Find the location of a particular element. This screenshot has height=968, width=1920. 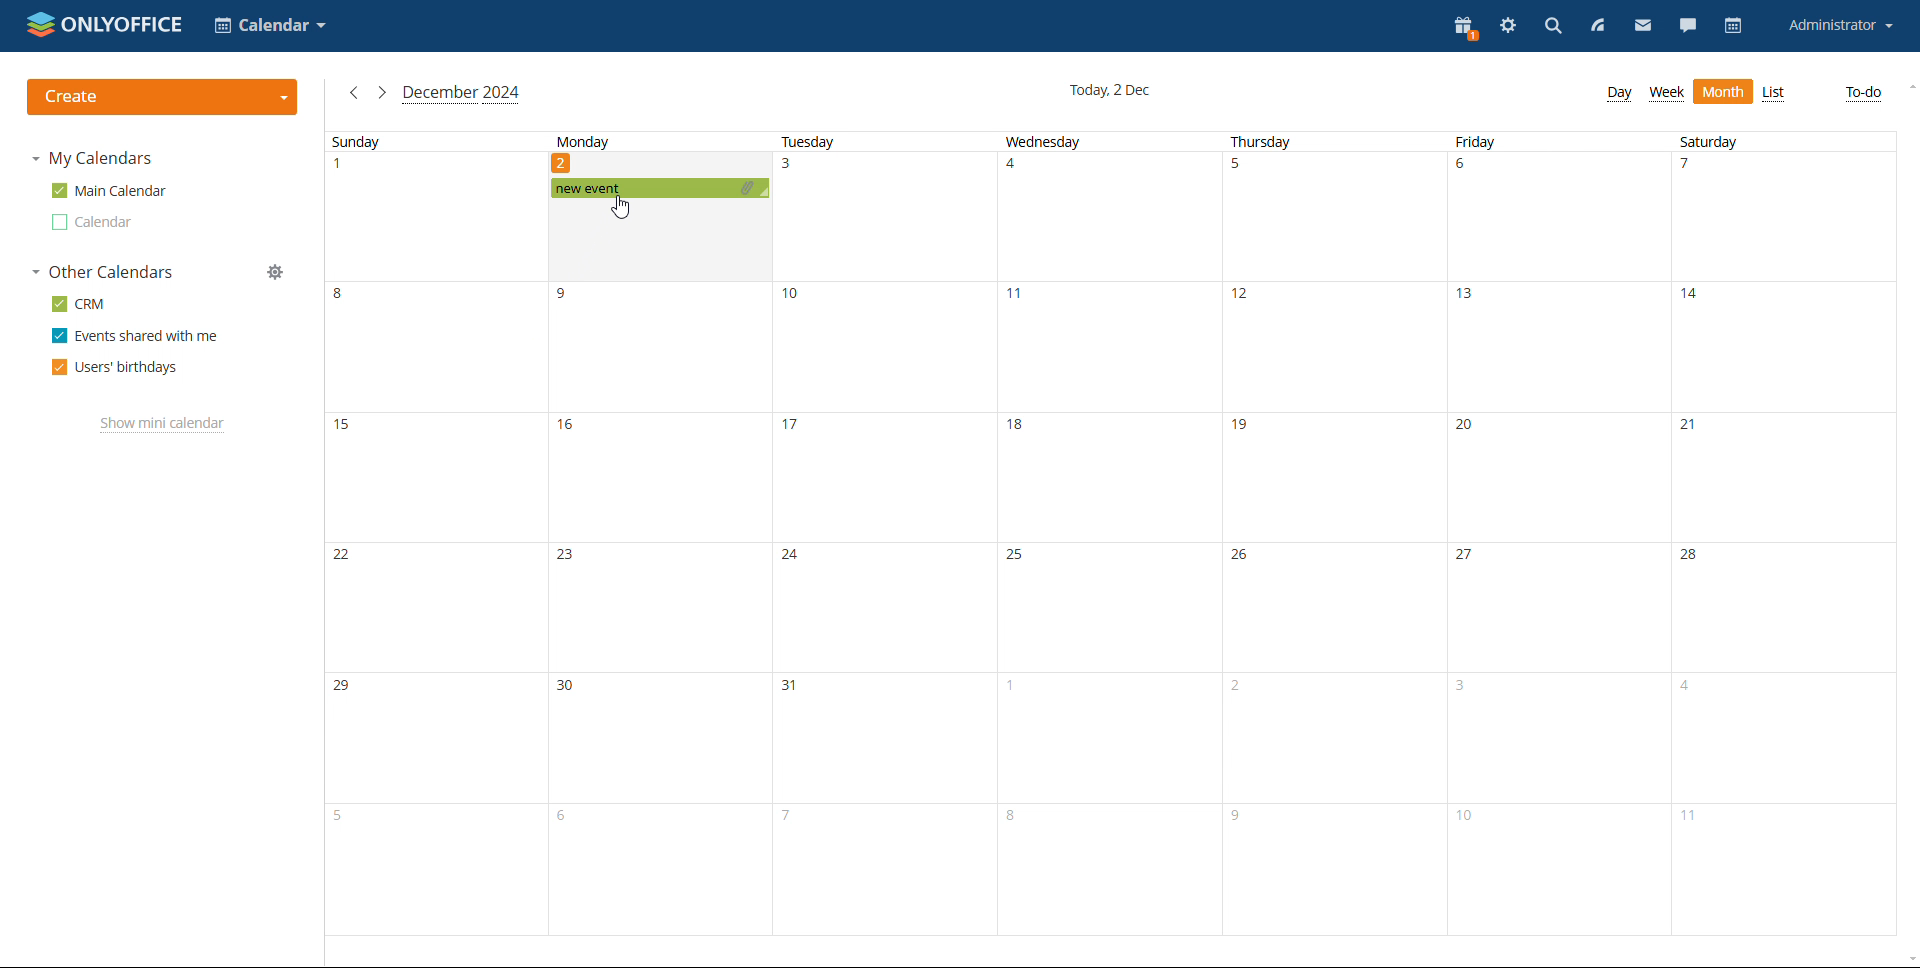

To-do is located at coordinates (1863, 93).